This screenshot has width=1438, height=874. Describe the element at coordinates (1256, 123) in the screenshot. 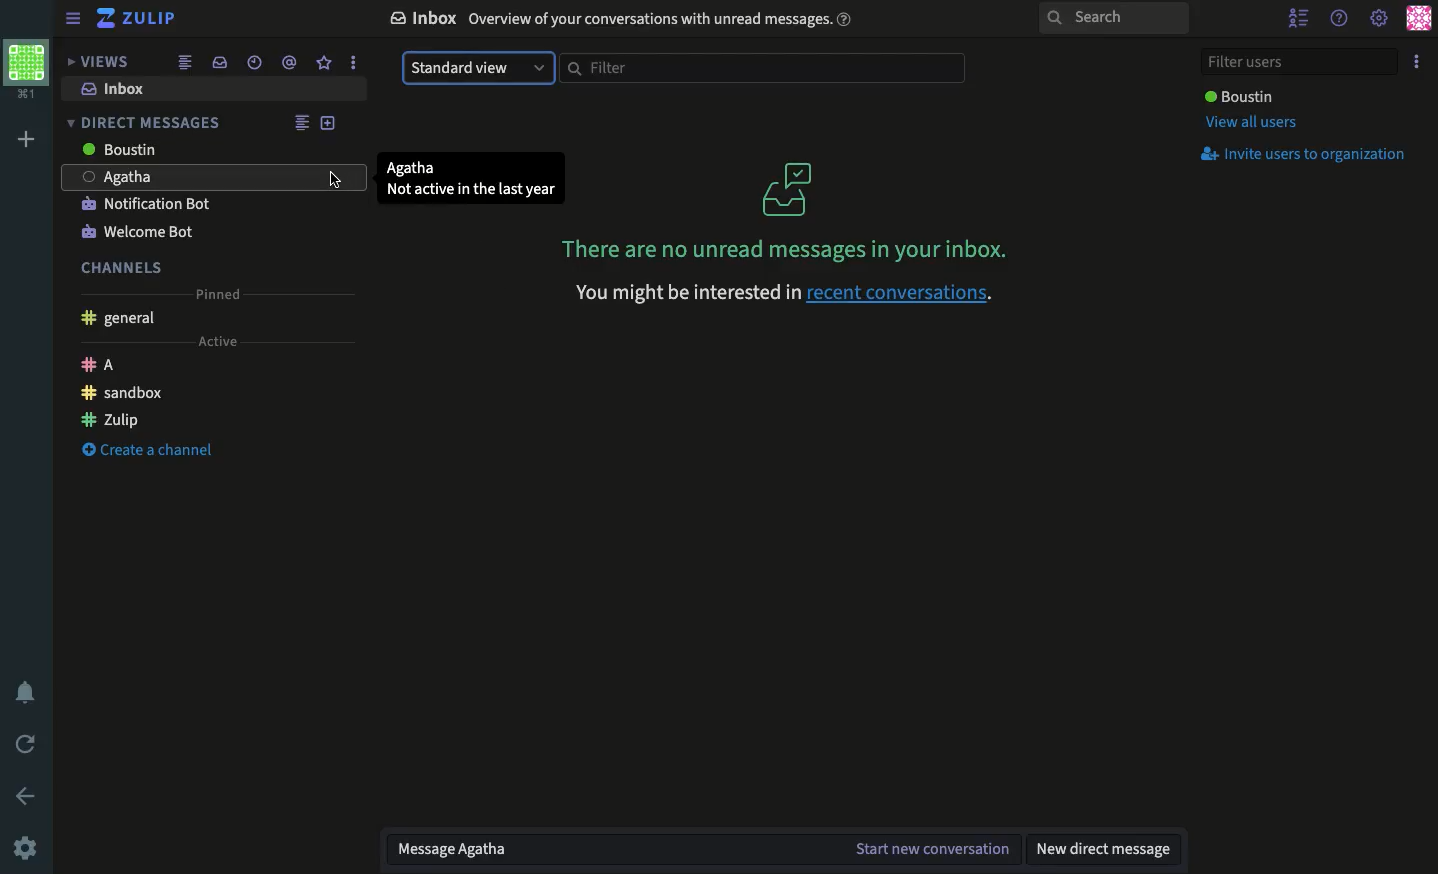

I see `View all users` at that location.